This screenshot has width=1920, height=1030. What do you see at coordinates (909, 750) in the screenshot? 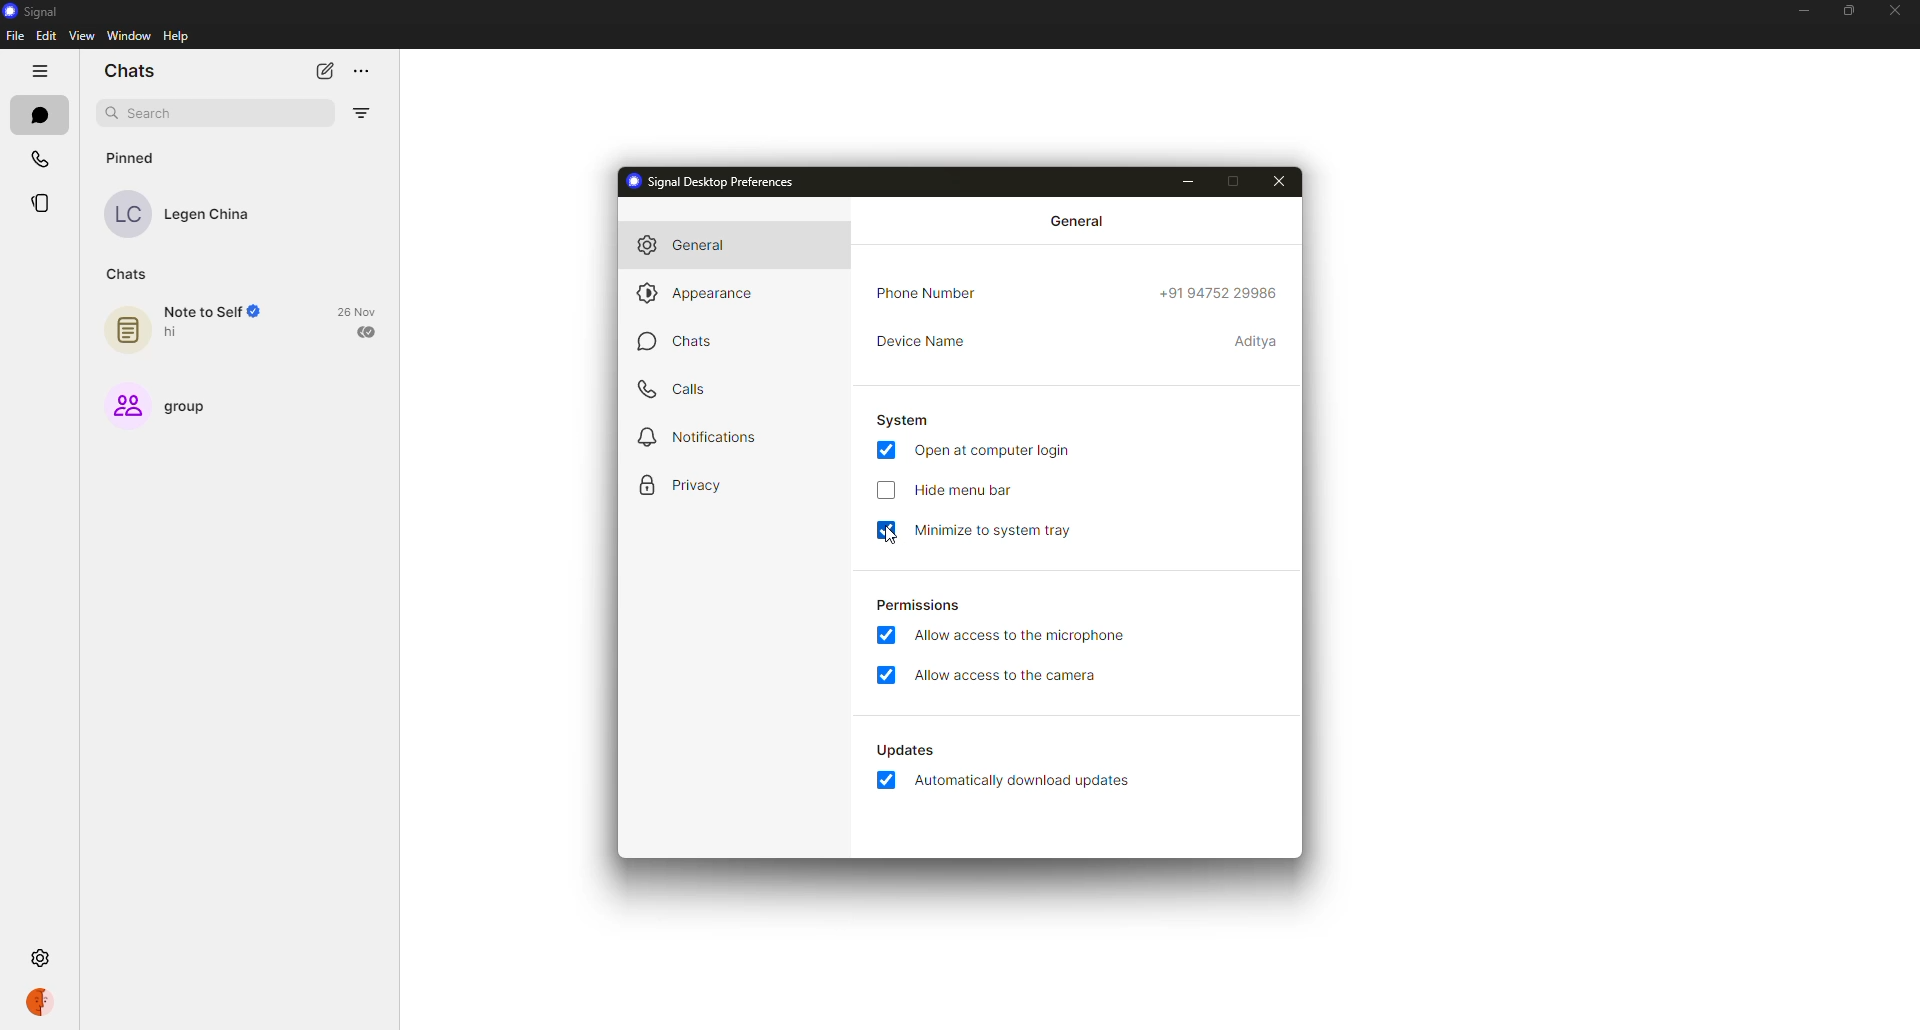
I see `automatically download updates` at bounding box center [909, 750].